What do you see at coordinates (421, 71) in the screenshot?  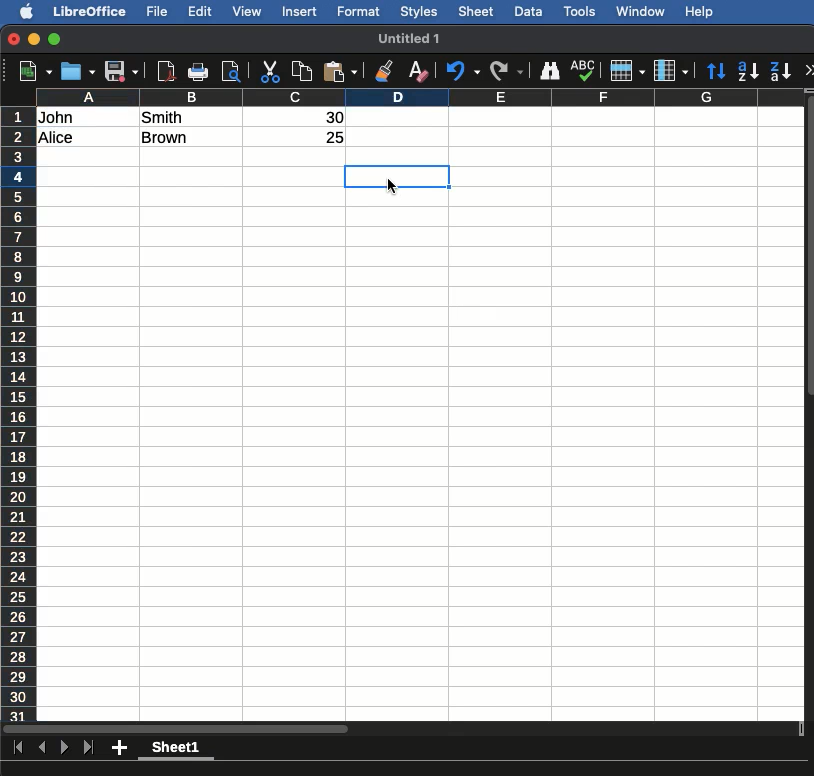 I see `Clear formatting` at bounding box center [421, 71].